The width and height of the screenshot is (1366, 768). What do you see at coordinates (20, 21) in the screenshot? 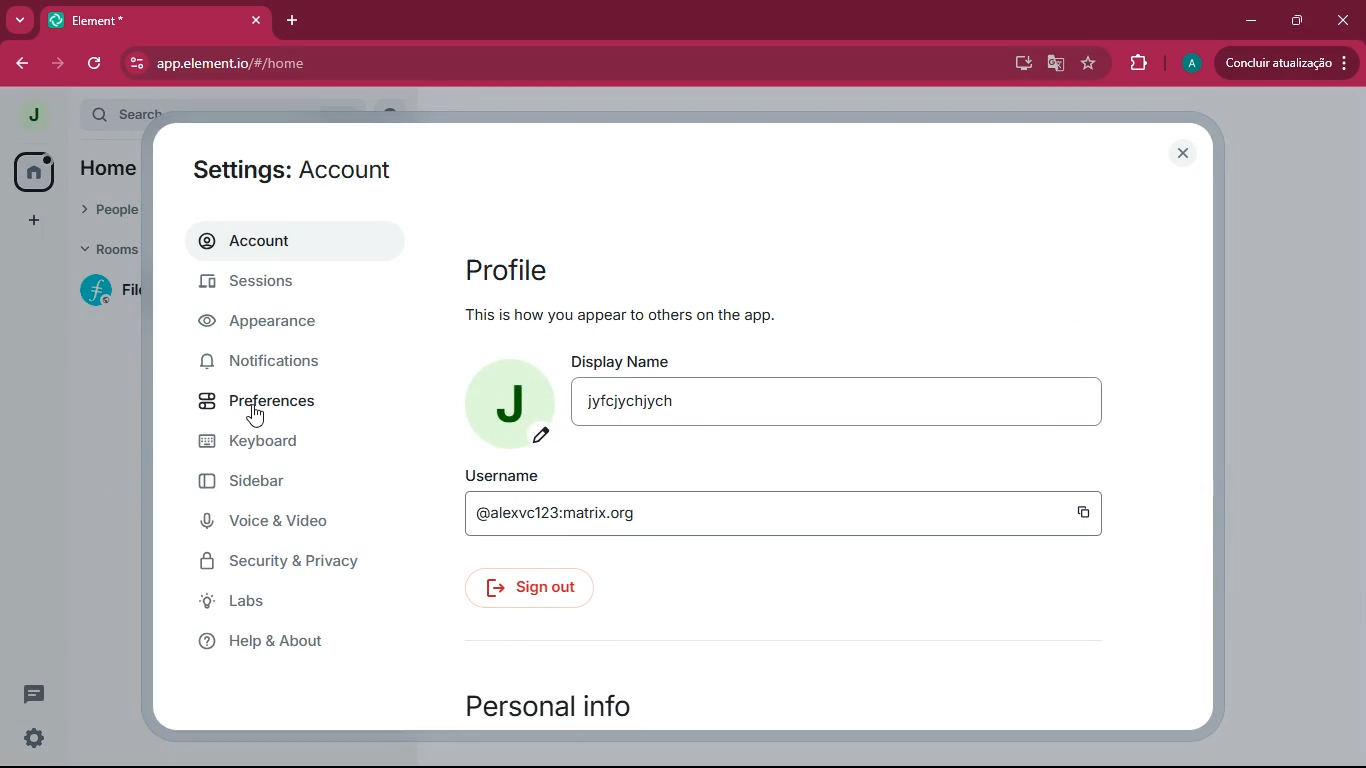
I see `more` at bounding box center [20, 21].